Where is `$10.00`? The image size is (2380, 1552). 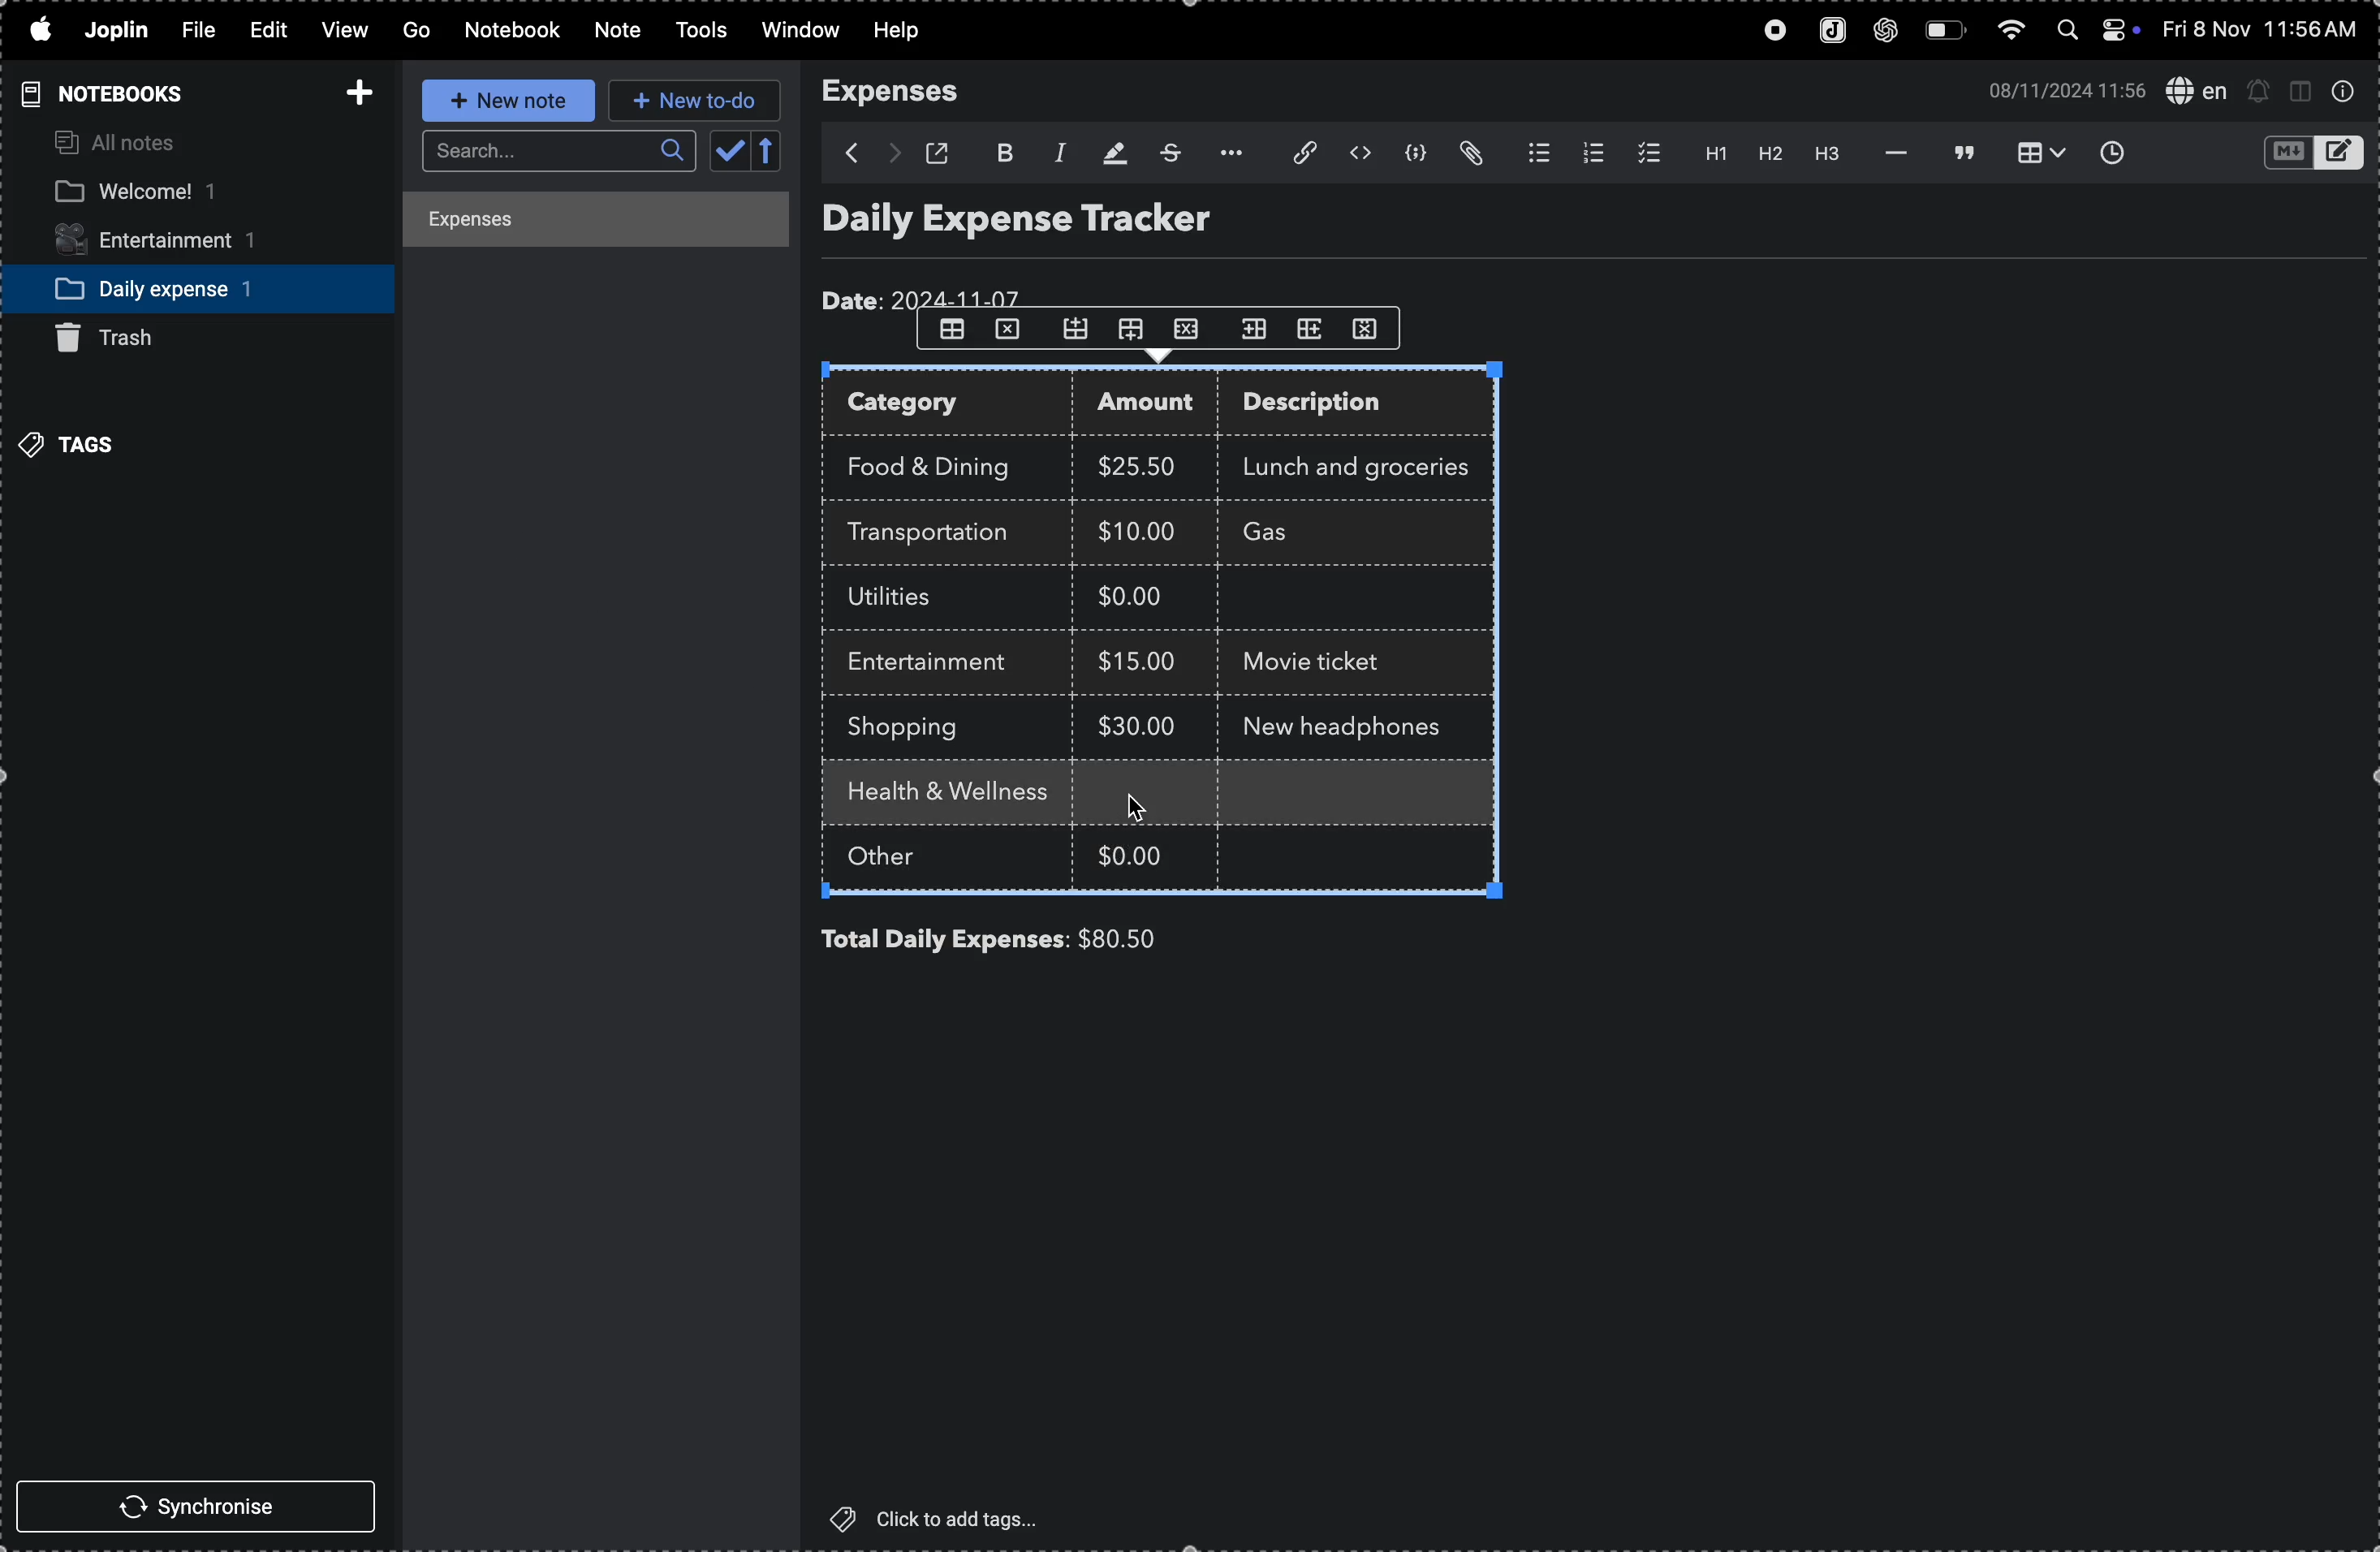
$10.00 is located at coordinates (1137, 530).